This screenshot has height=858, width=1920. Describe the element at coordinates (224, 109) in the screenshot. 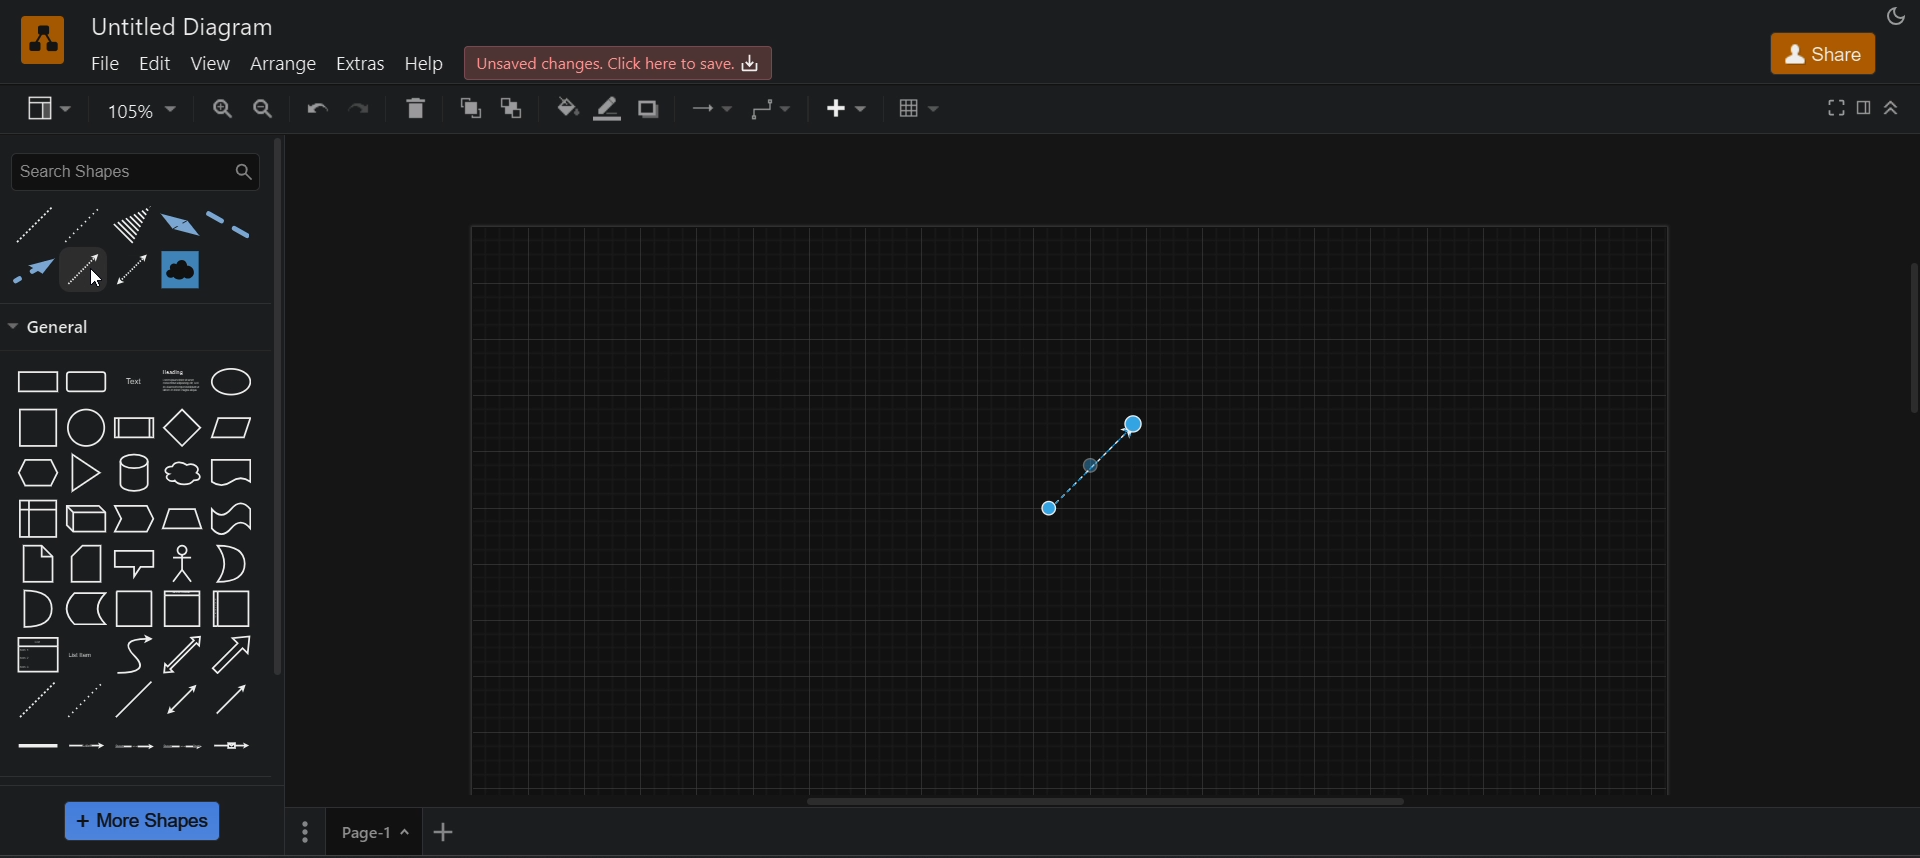

I see `zoom in` at that location.